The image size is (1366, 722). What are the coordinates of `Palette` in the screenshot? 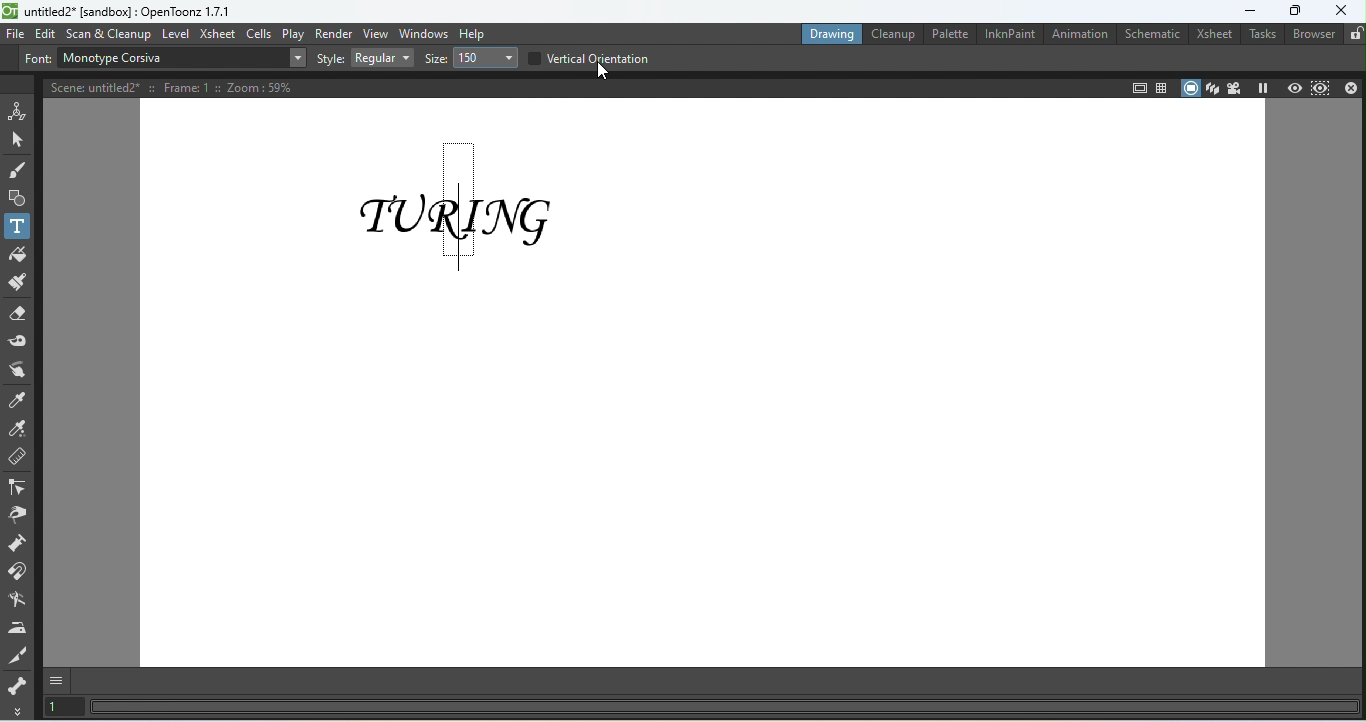 It's located at (949, 35).